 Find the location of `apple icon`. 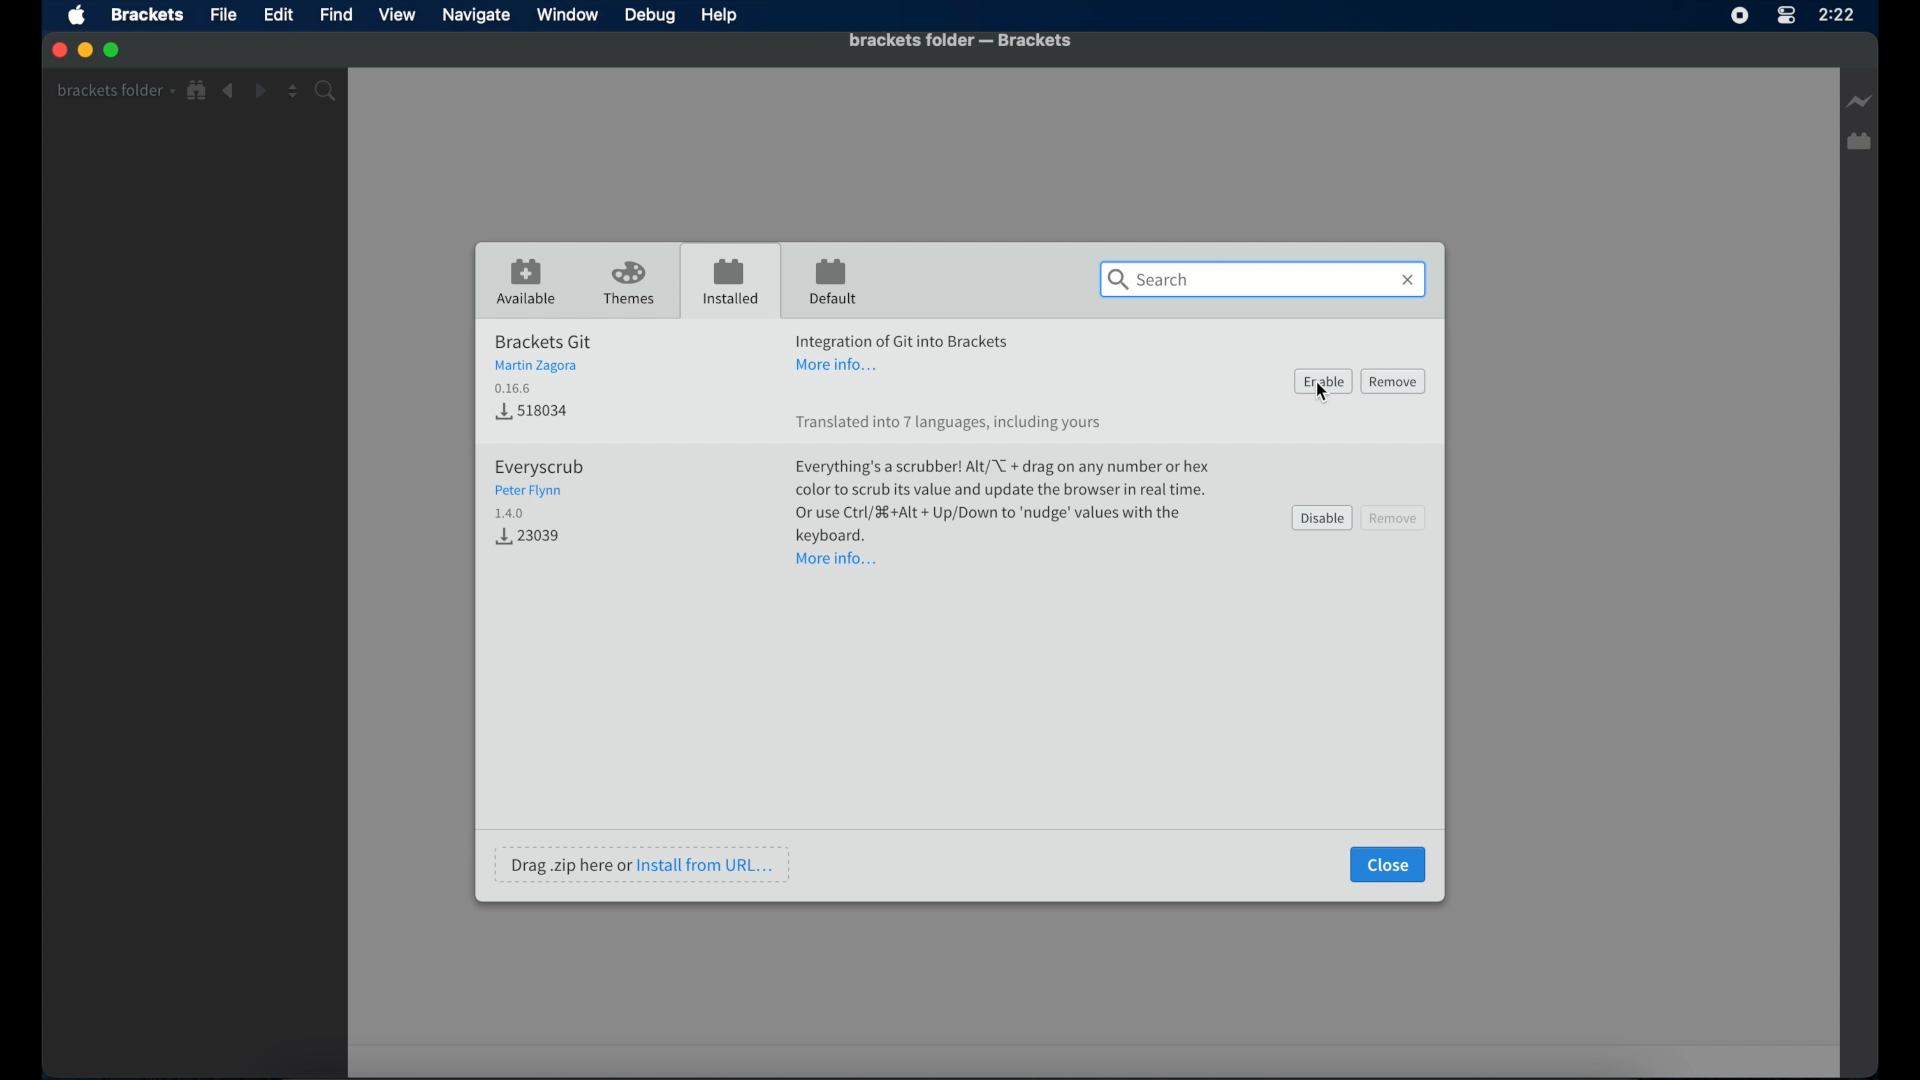

apple icon is located at coordinates (79, 17).